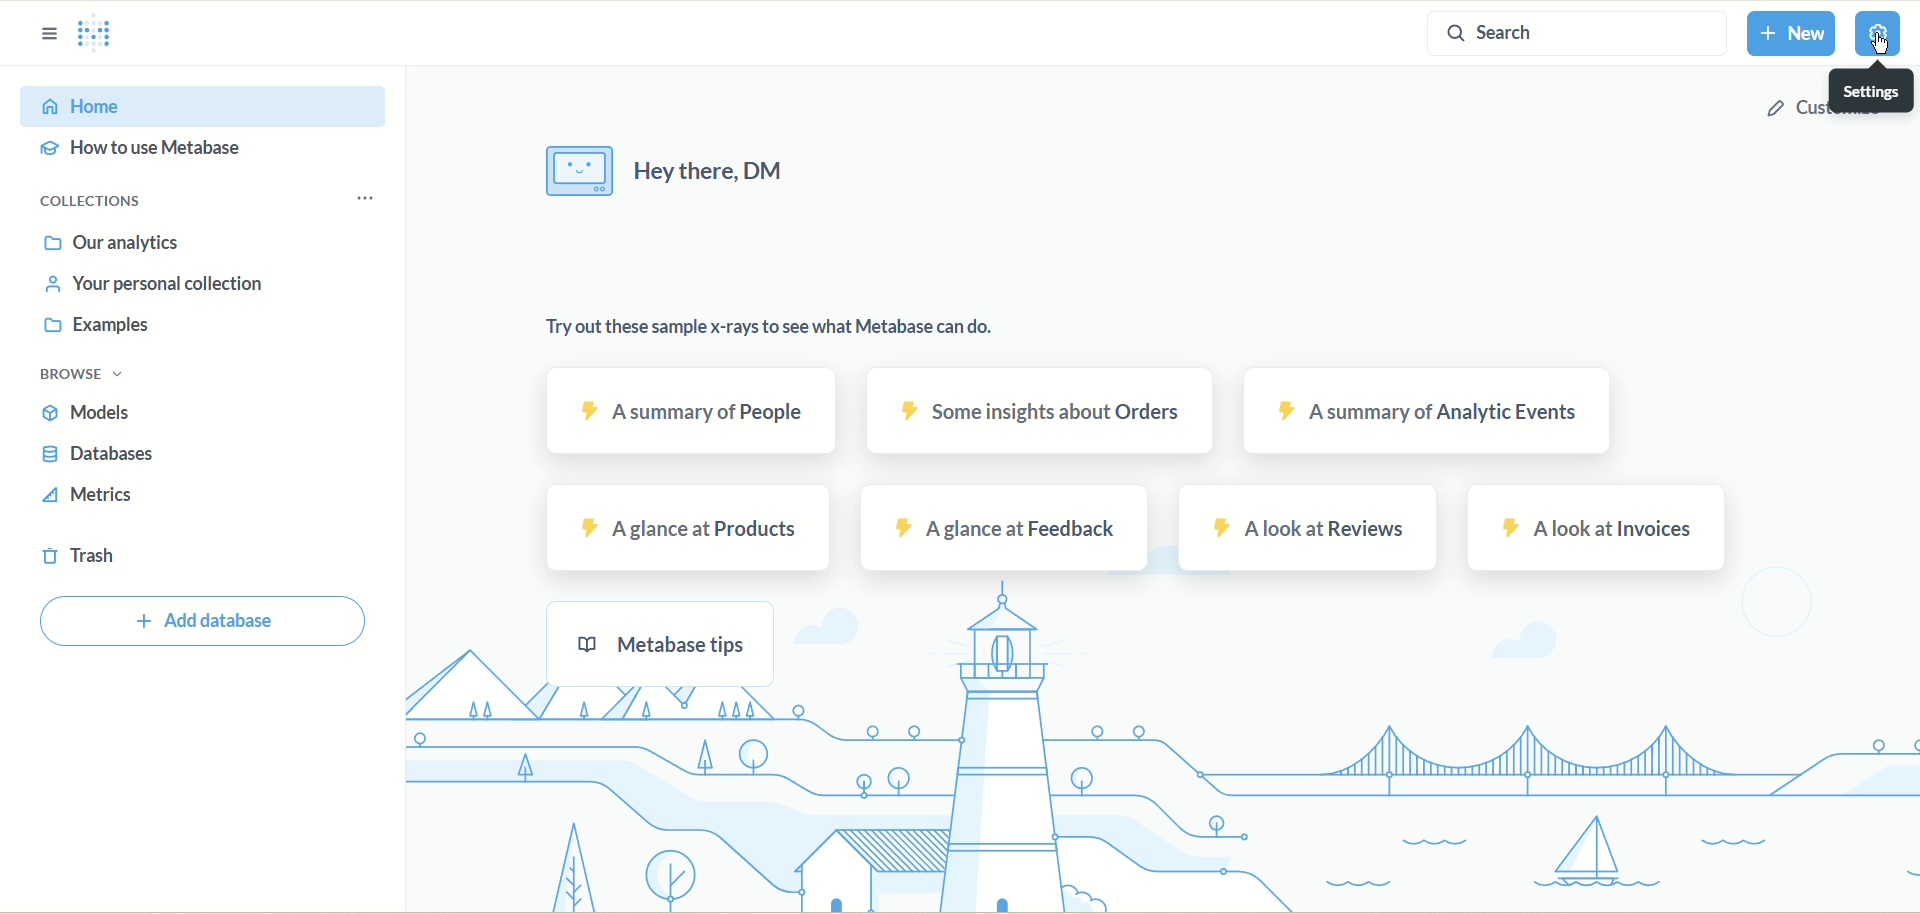  I want to click on Browse, so click(71, 371).